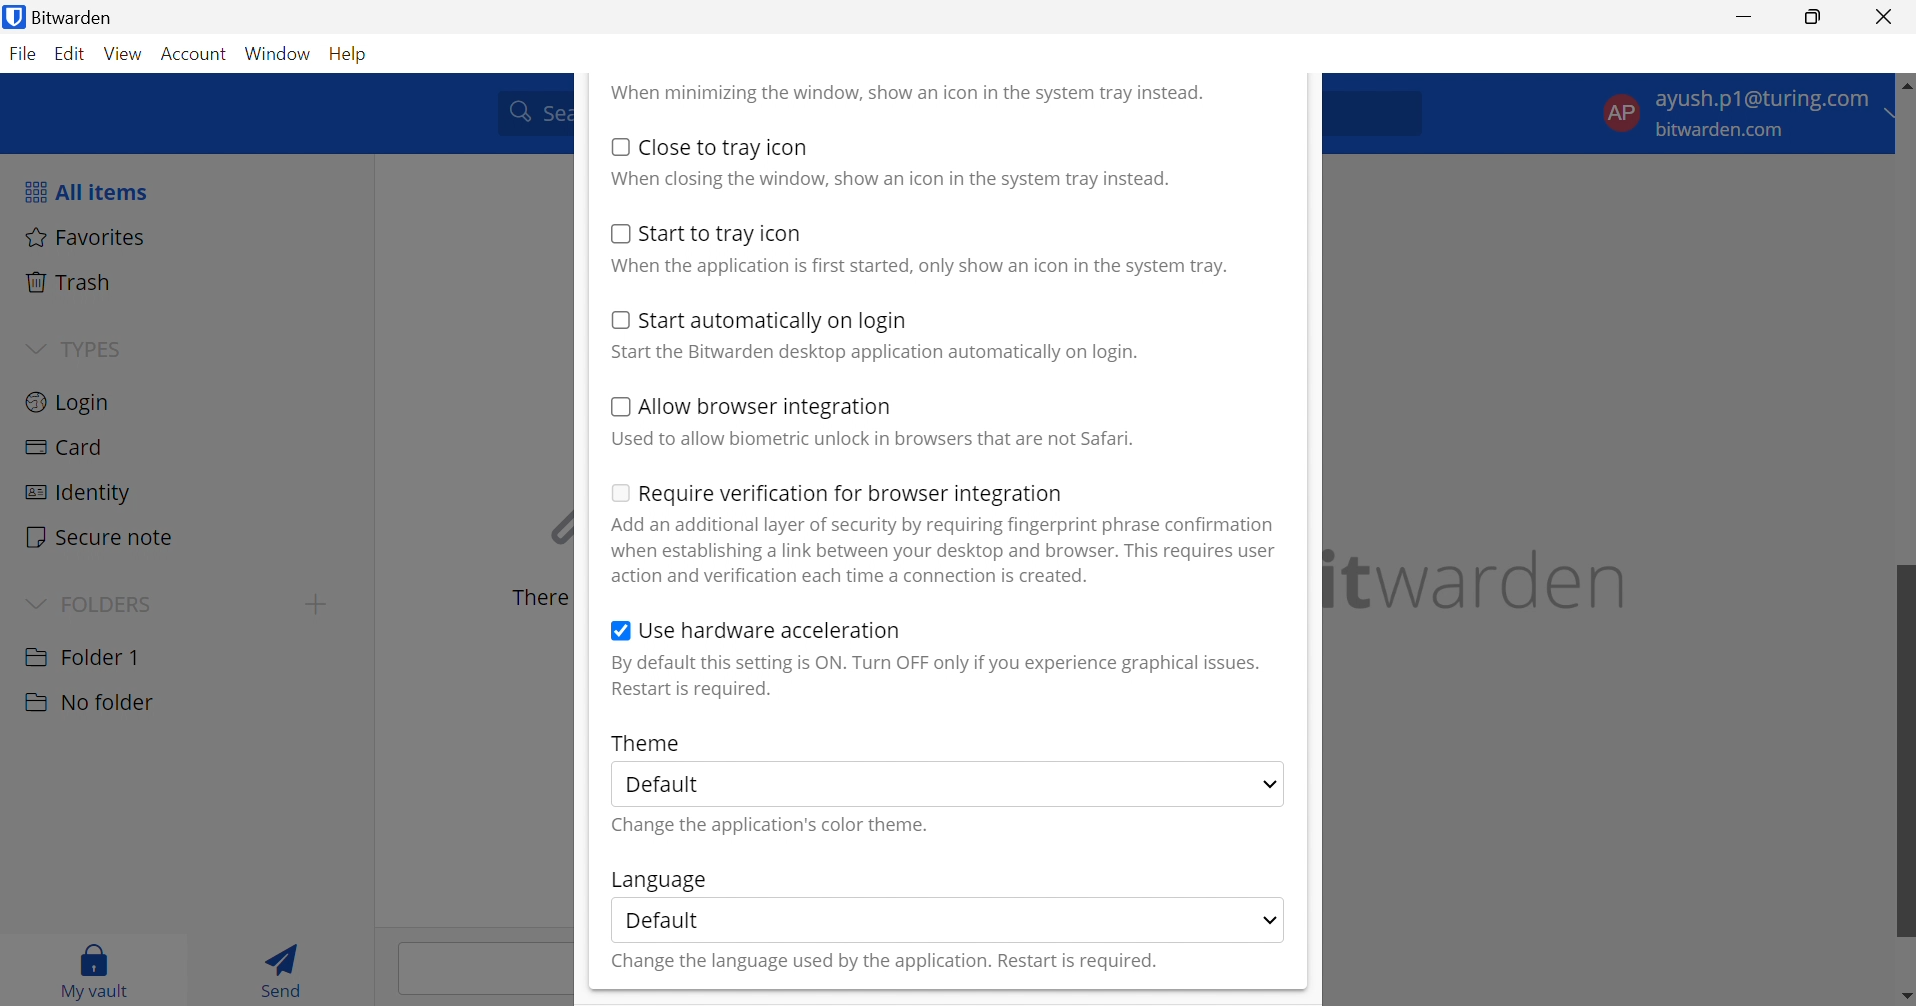  I want to click on Checkbox, so click(617, 233).